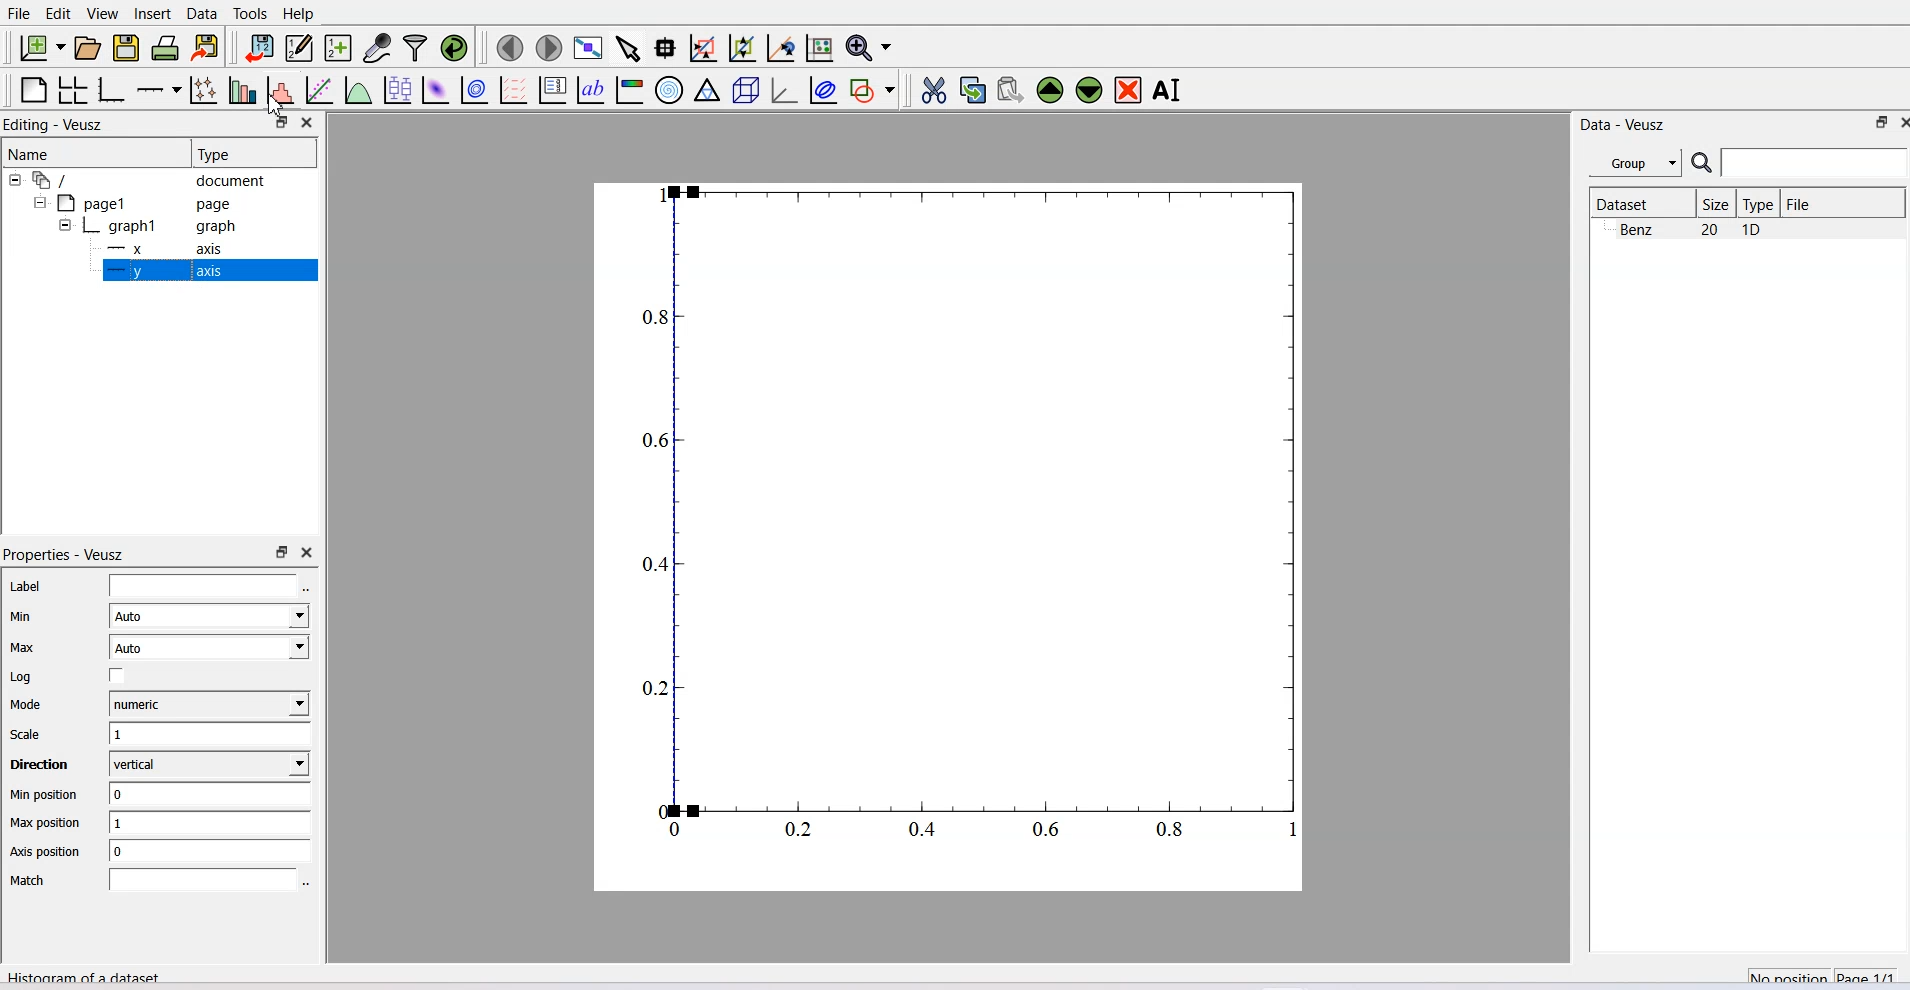 This screenshot has height=990, width=1910. Describe the element at coordinates (825, 90) in the screenshot. I see `Plot Covariance ellipses` at that location.